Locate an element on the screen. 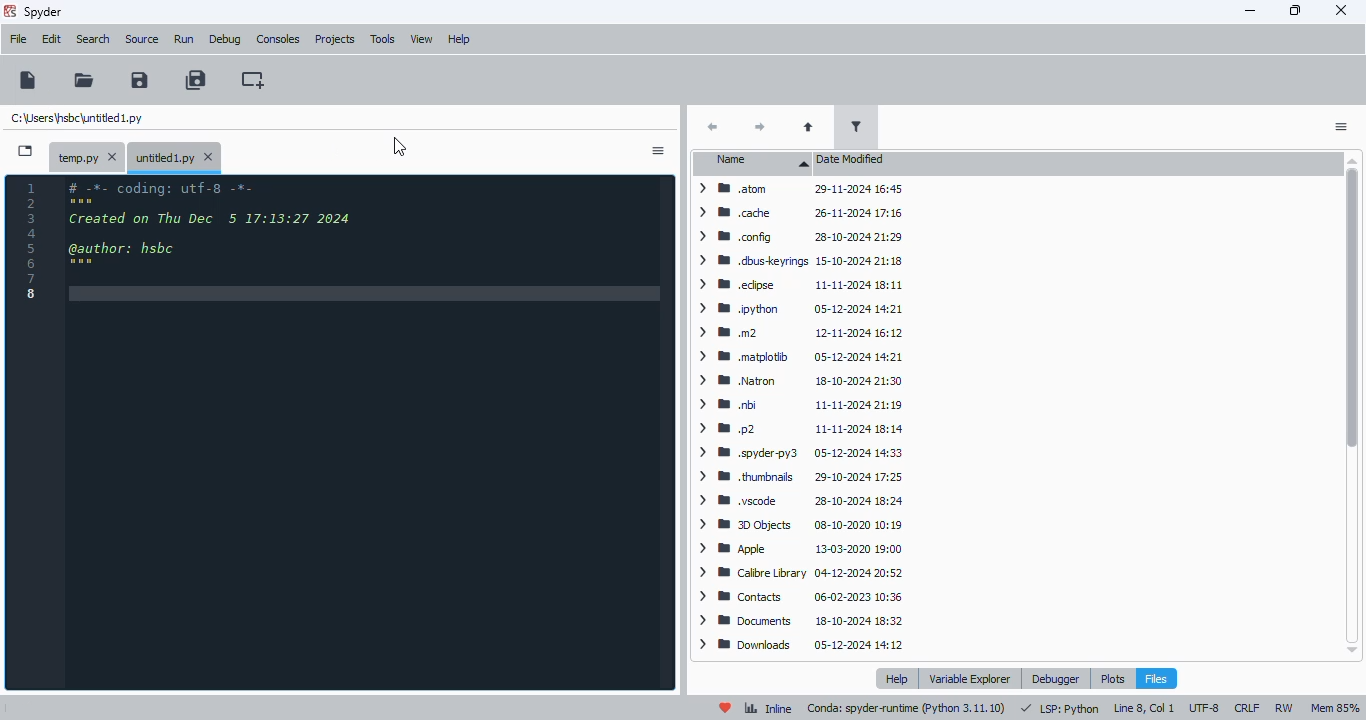  conda: spyder-runtime (python 3. 11. 10) is located at coordinates (907, 708).